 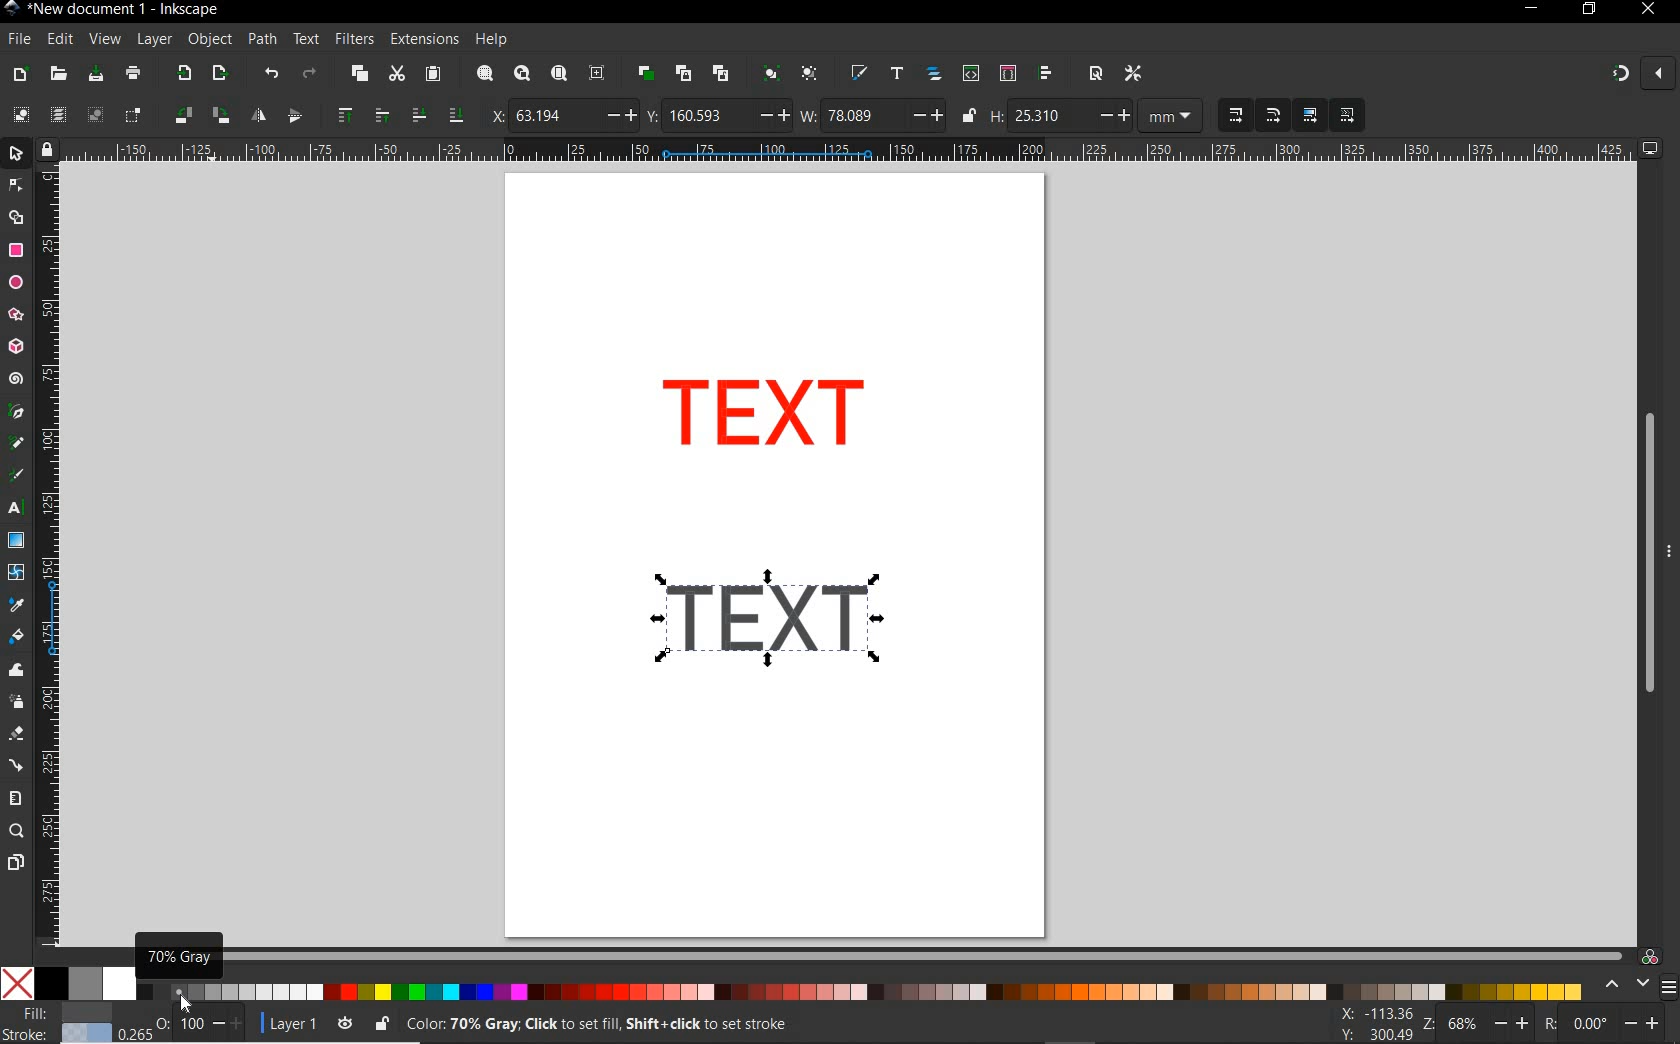 What do you see at coordinates (1374, 1025) in the screenshot?
I see `cursor coordintes` at bounding box center [1374, 1025].